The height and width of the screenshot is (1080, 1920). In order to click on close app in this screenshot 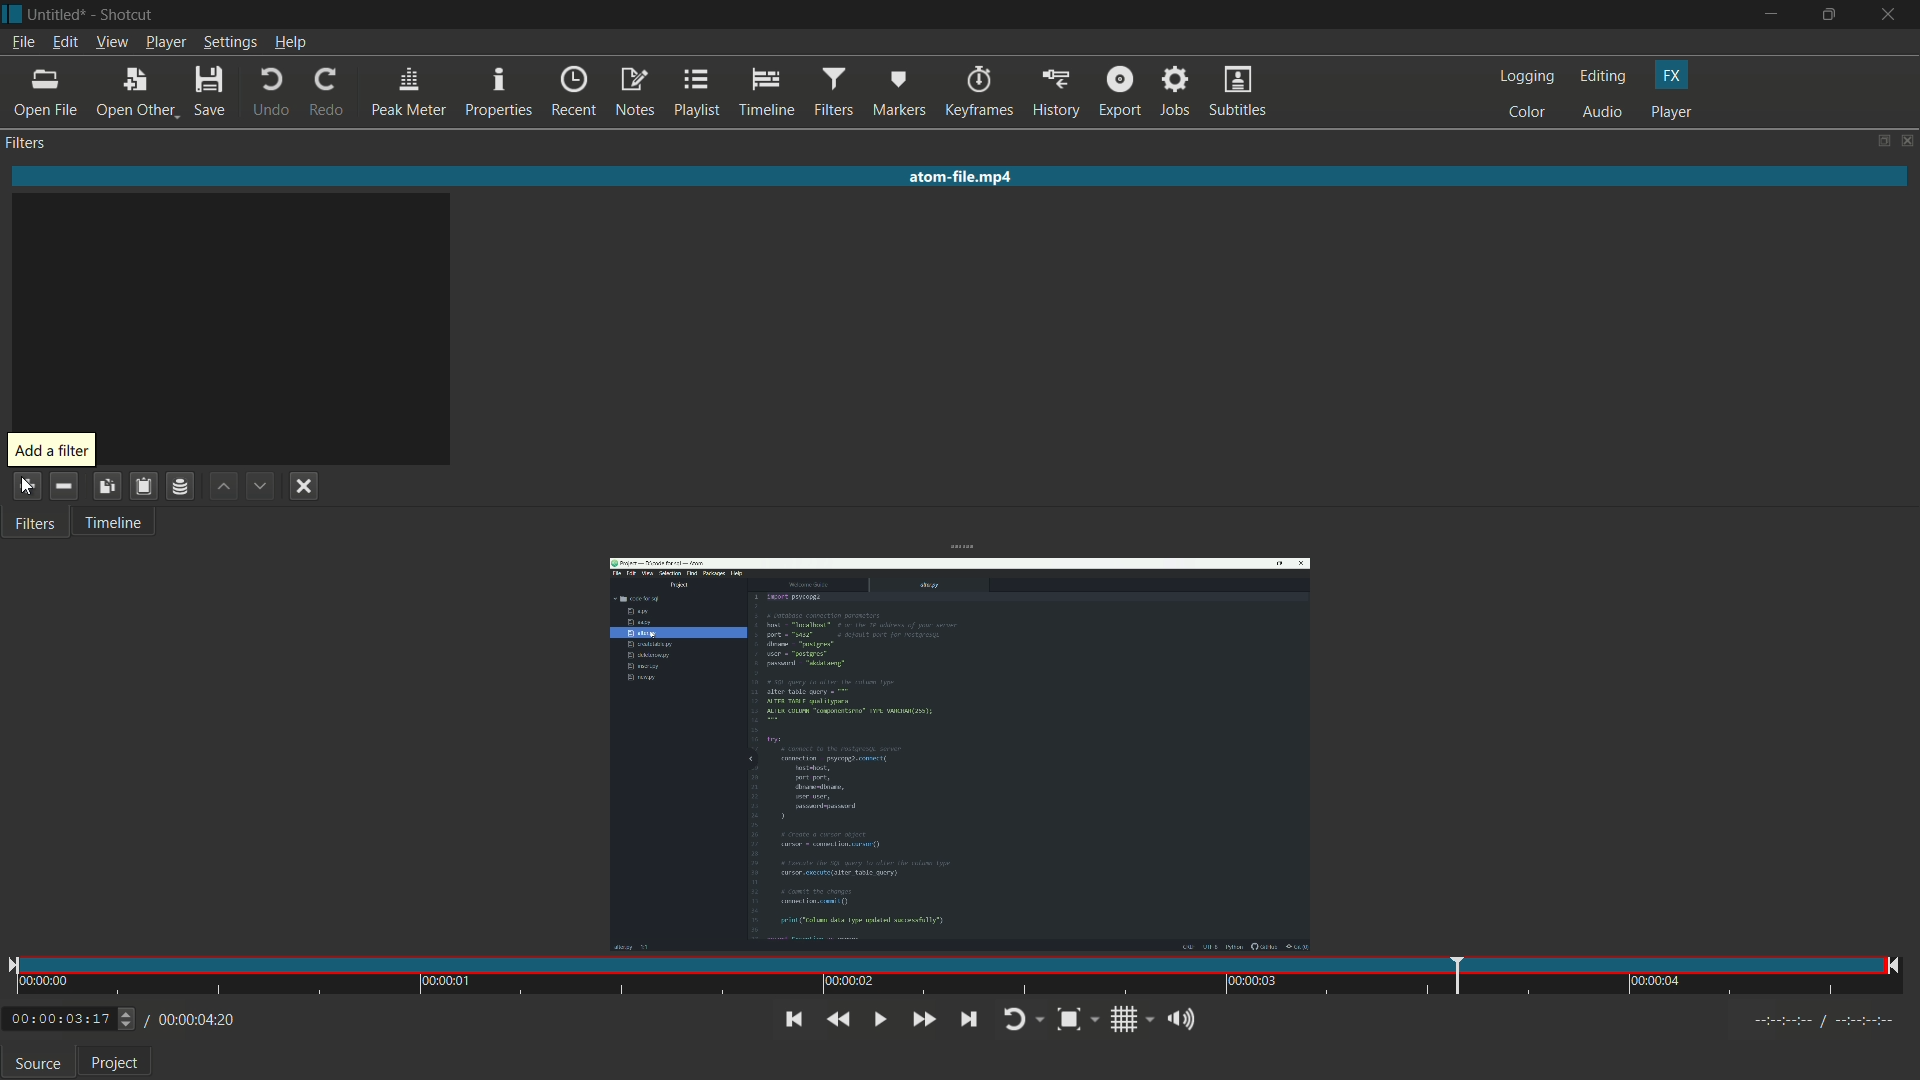, I will do `click(1894, 15)`.